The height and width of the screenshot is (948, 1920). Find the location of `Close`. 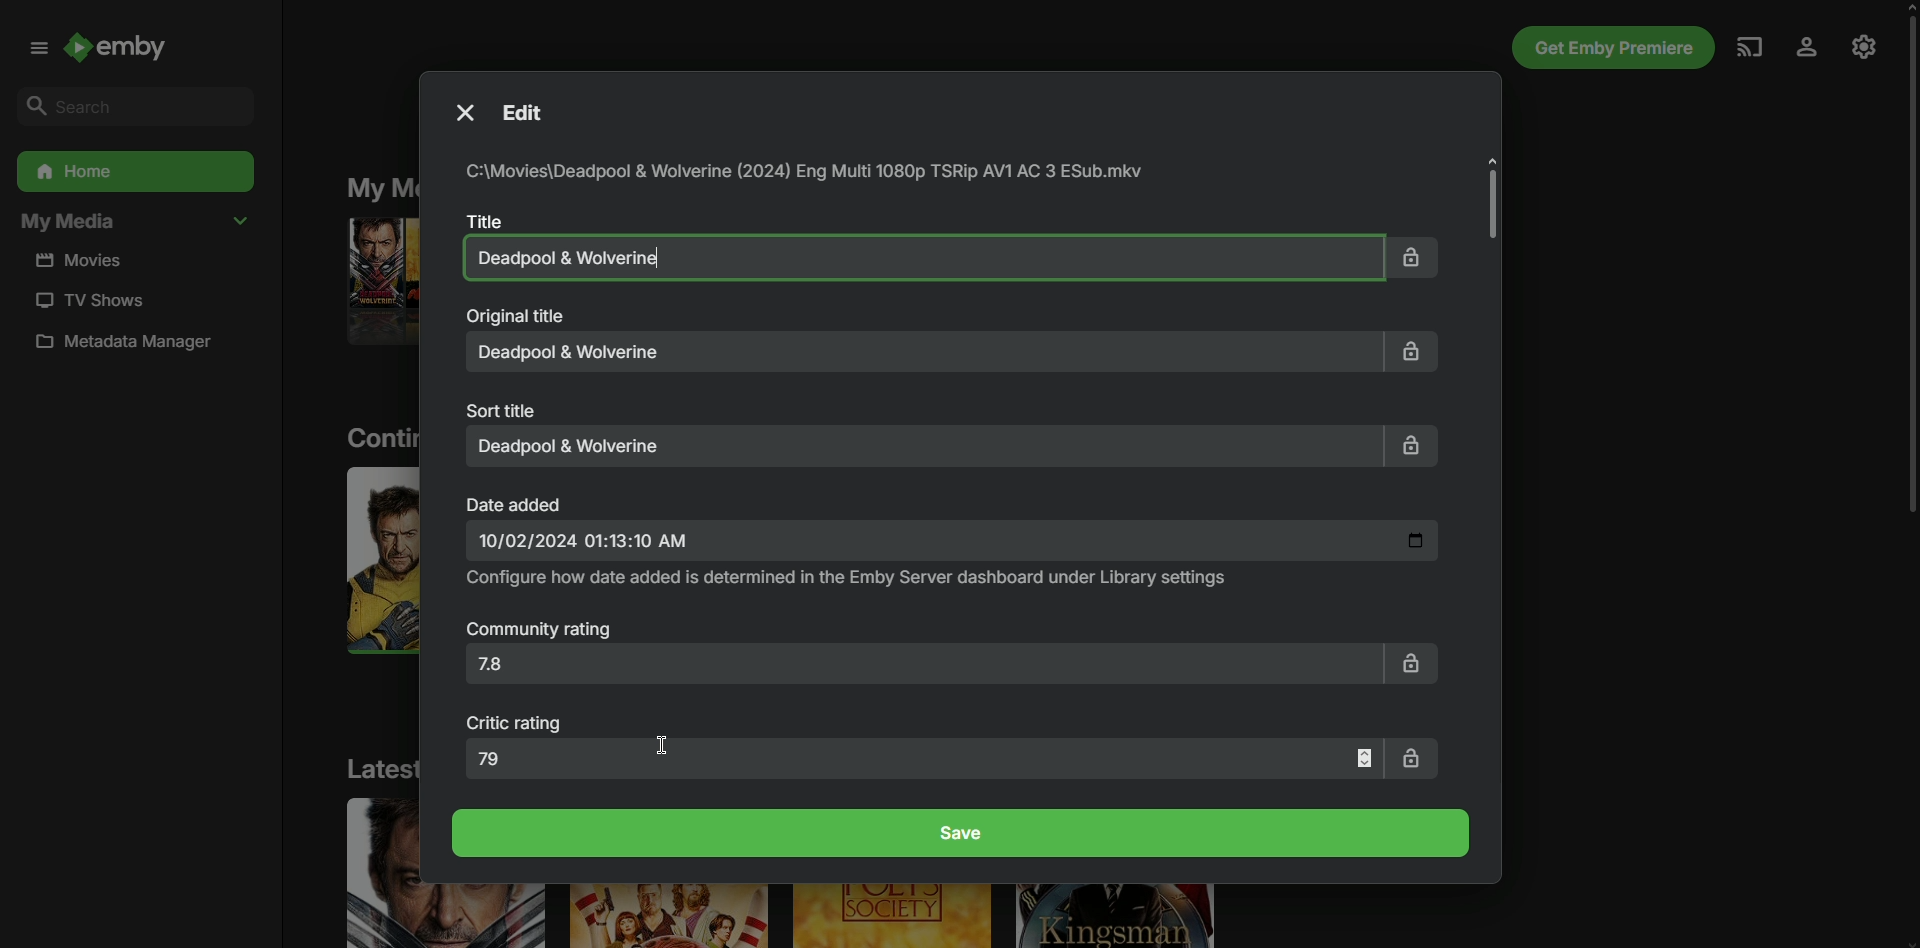

Close is located at coordinates (462, 112).